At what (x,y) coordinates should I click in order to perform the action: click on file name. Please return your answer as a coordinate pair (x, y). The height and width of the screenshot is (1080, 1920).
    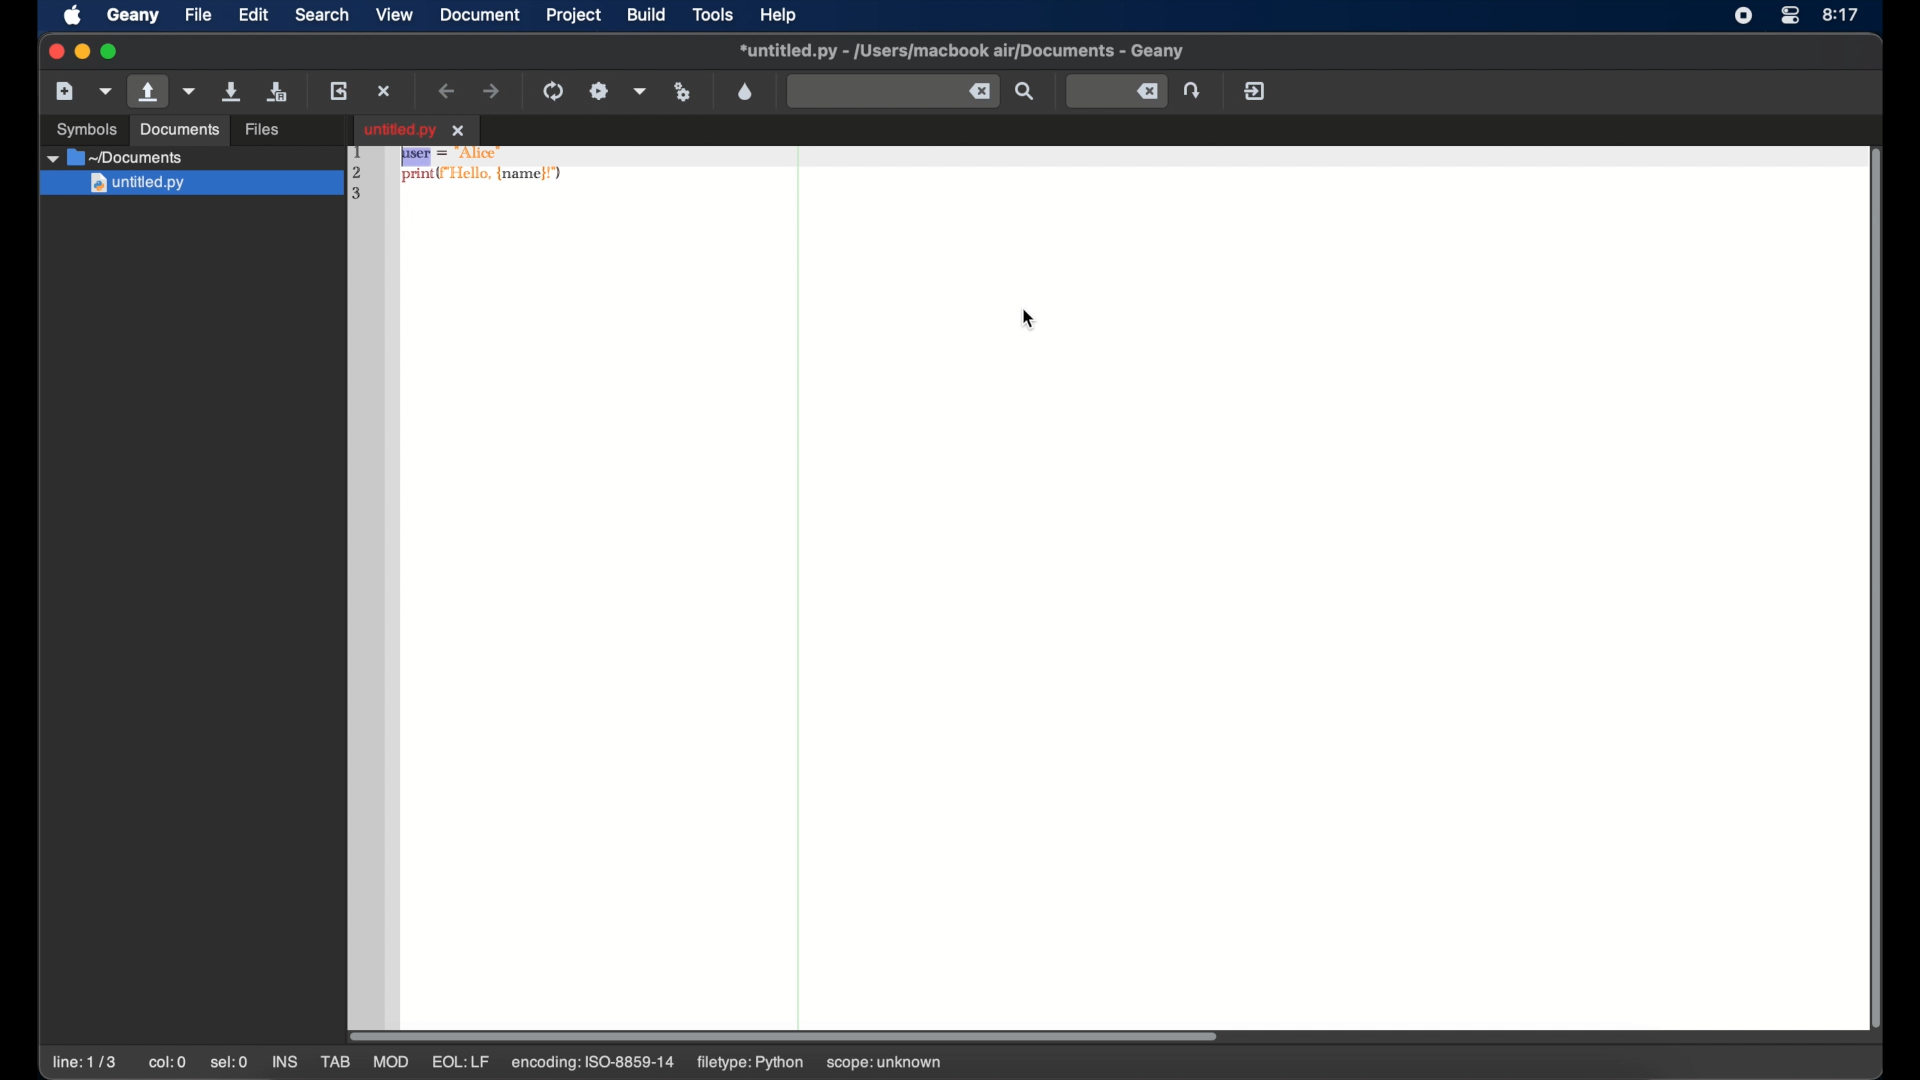
    Looking at the image, I should click on (961, 51).